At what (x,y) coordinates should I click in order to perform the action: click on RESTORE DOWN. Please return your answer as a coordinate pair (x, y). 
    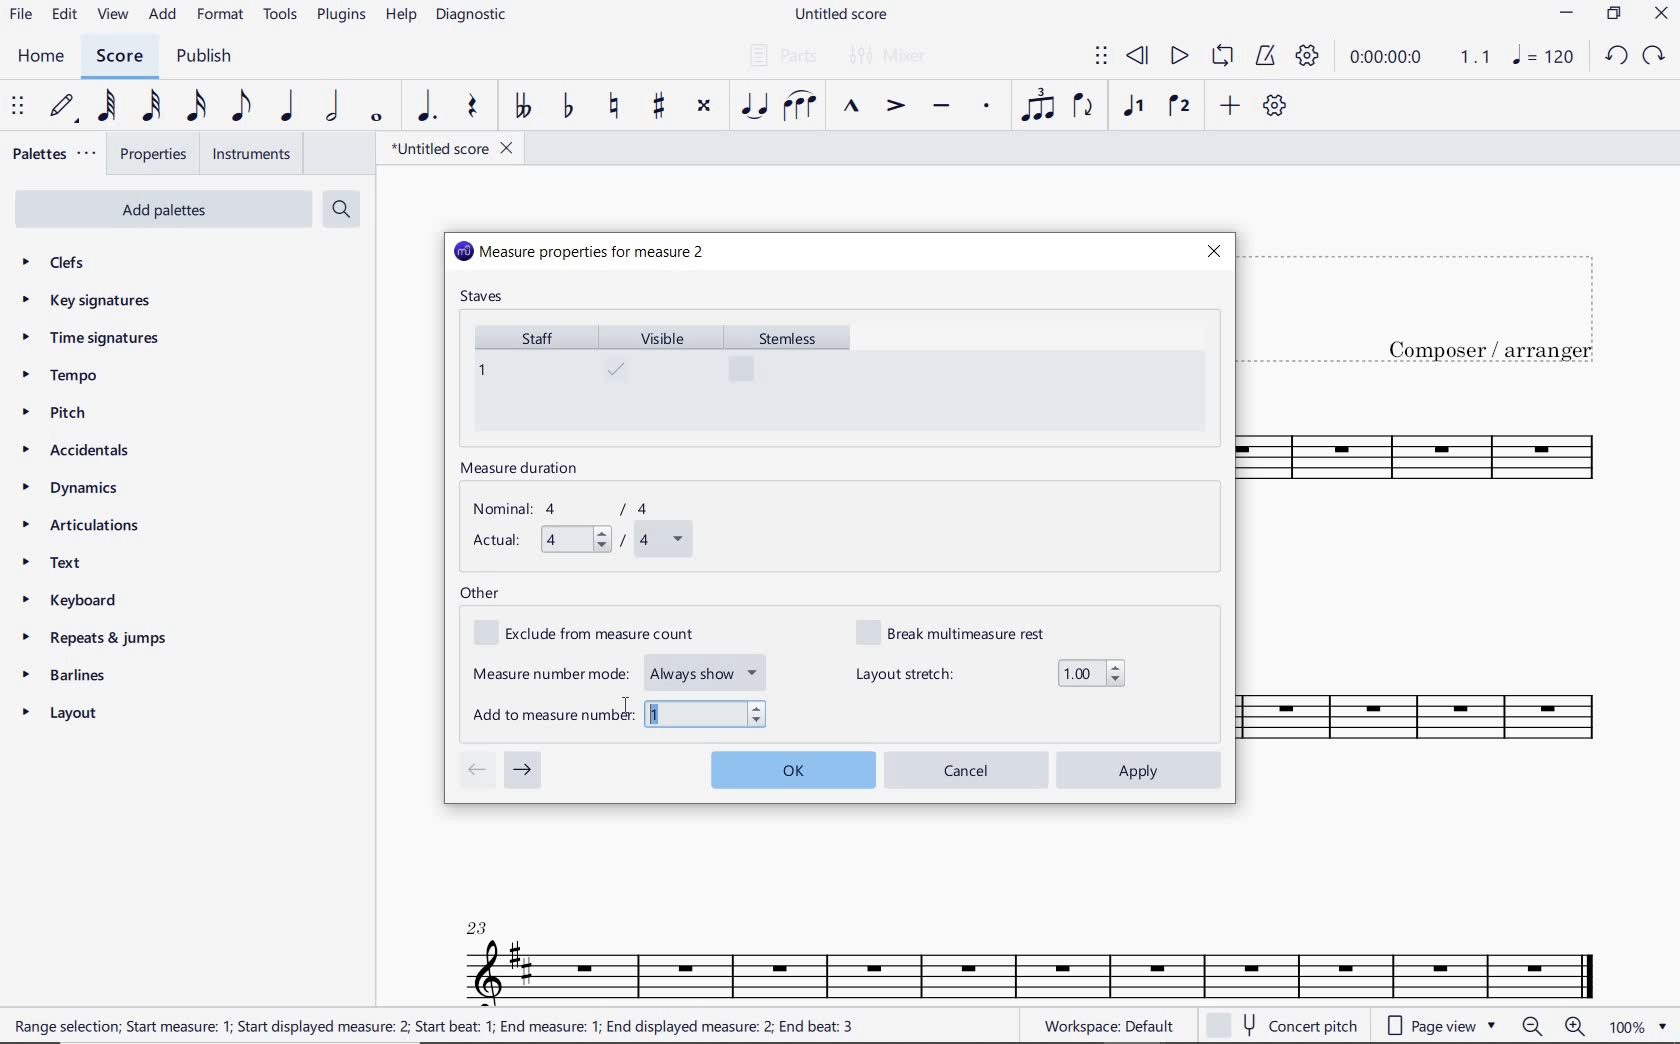
    Looking at the image, I should click on (1614, 16).